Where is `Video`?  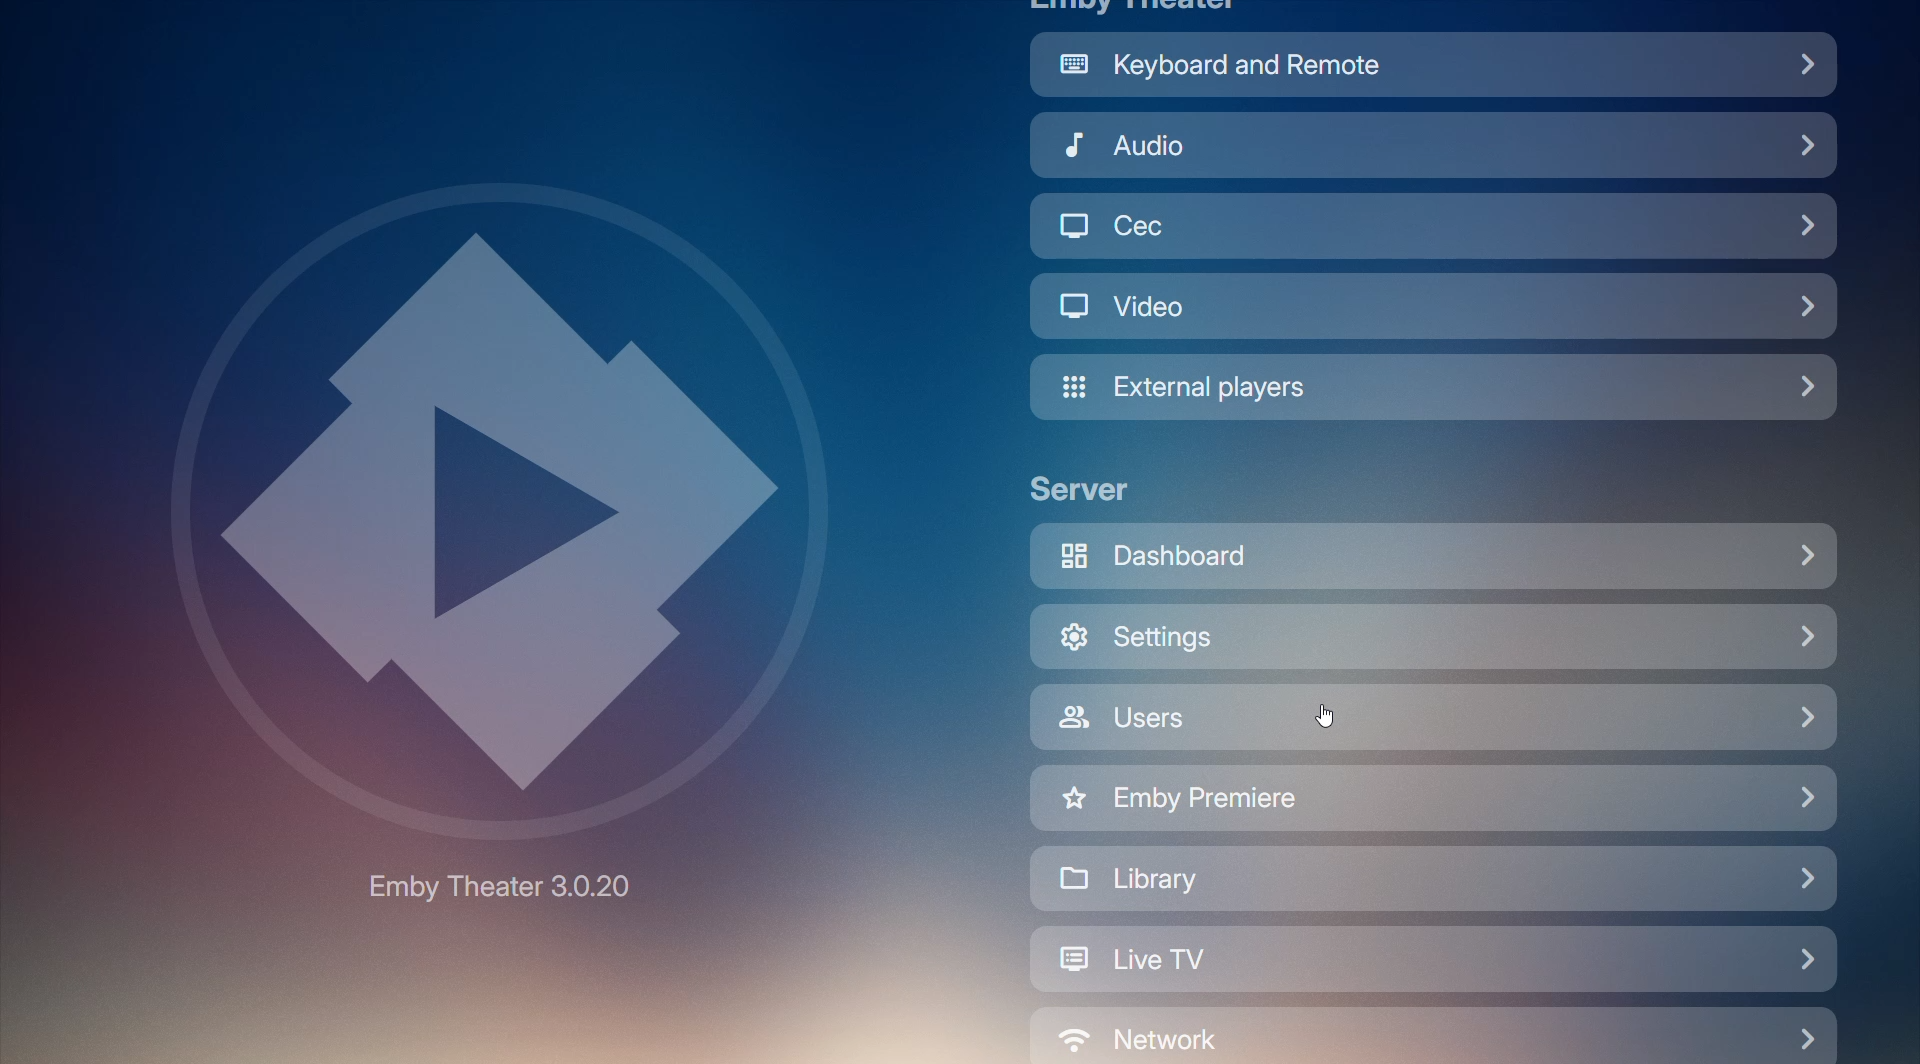 Video is located at coordinates (1434, 302).